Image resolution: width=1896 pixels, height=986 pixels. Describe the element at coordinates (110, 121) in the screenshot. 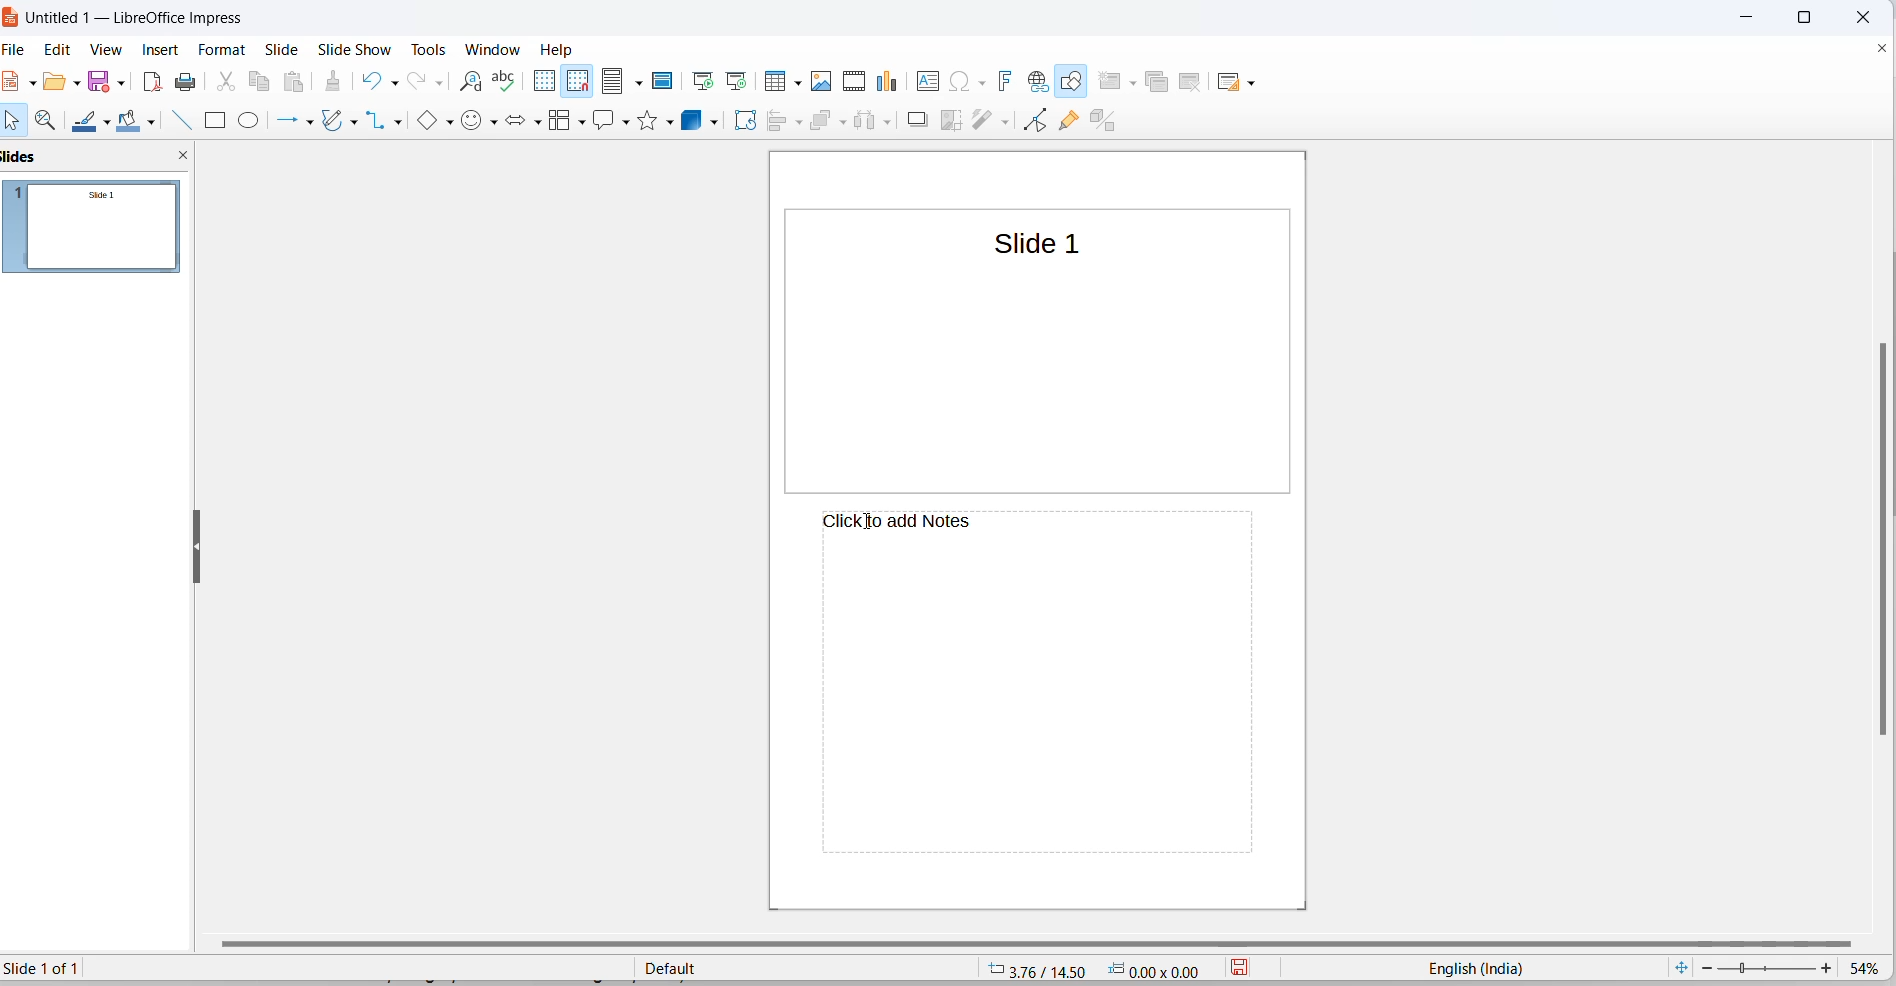

I see `line color options` at that location.